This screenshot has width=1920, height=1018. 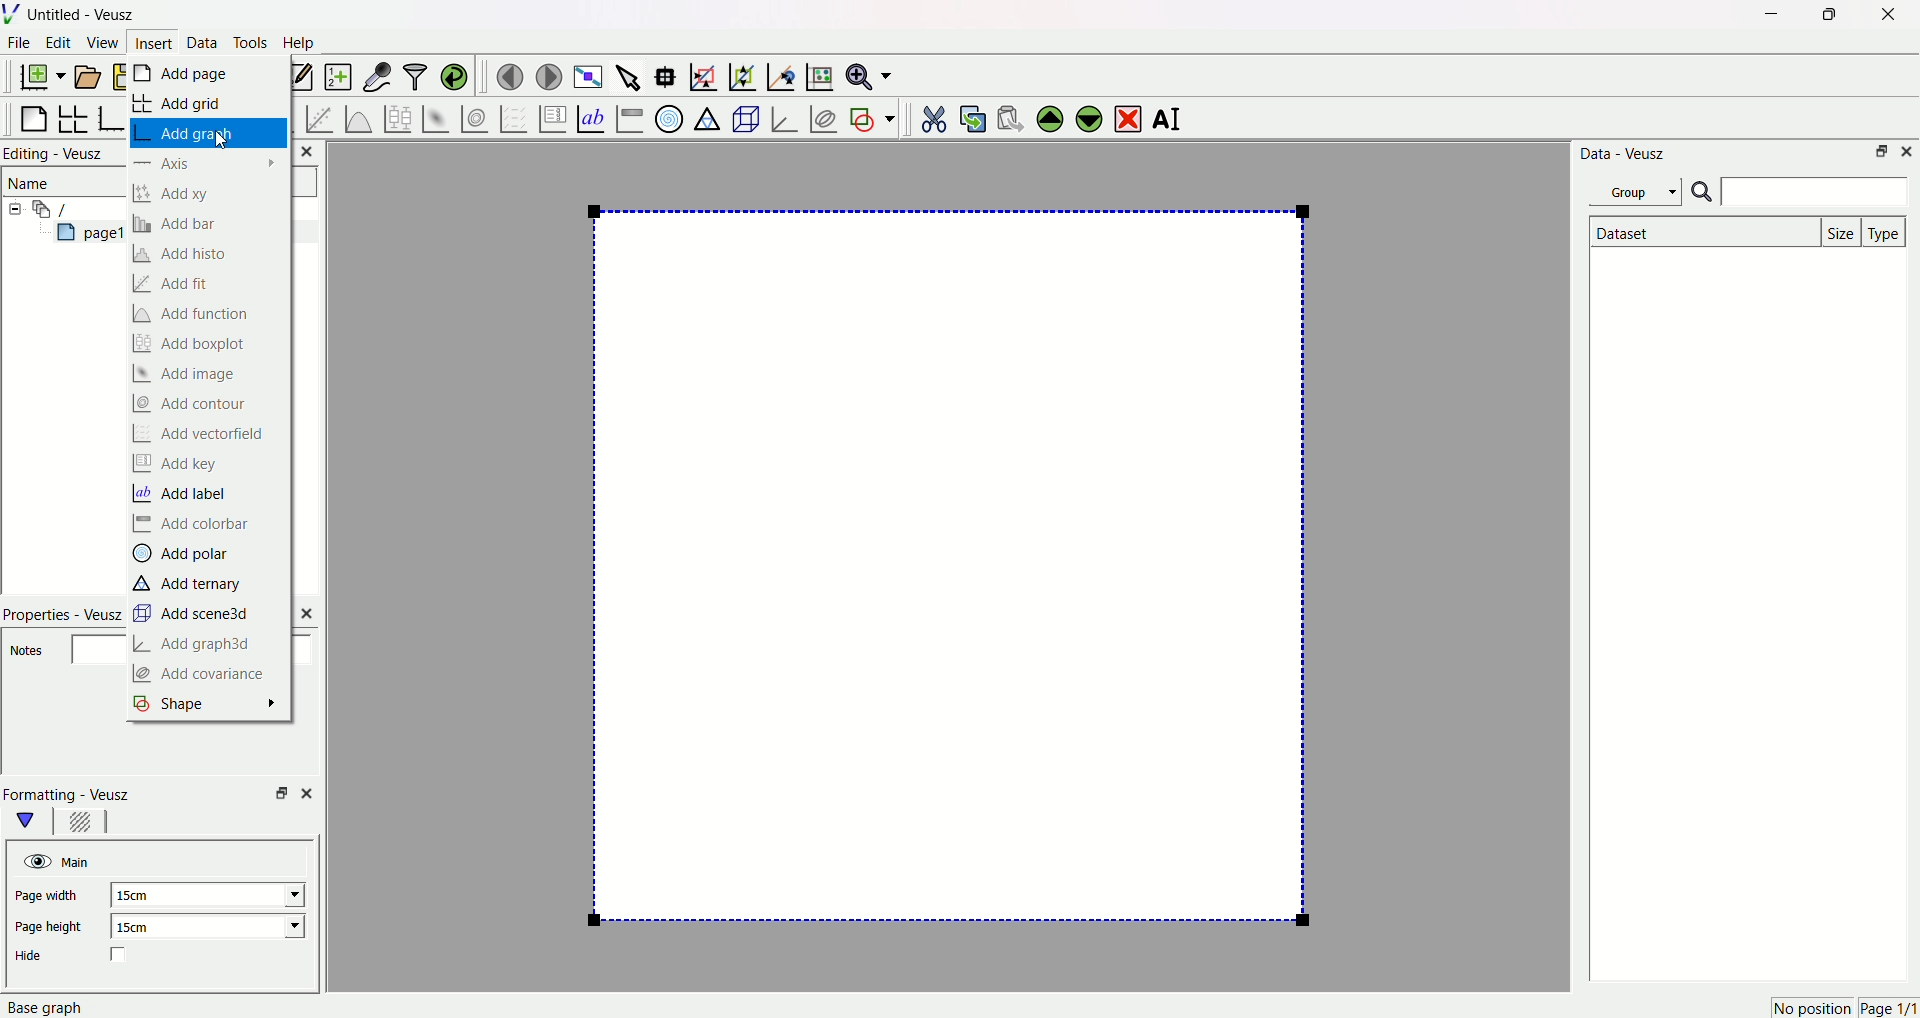 I want to click on Minimize, so click(x=1880, y=153).